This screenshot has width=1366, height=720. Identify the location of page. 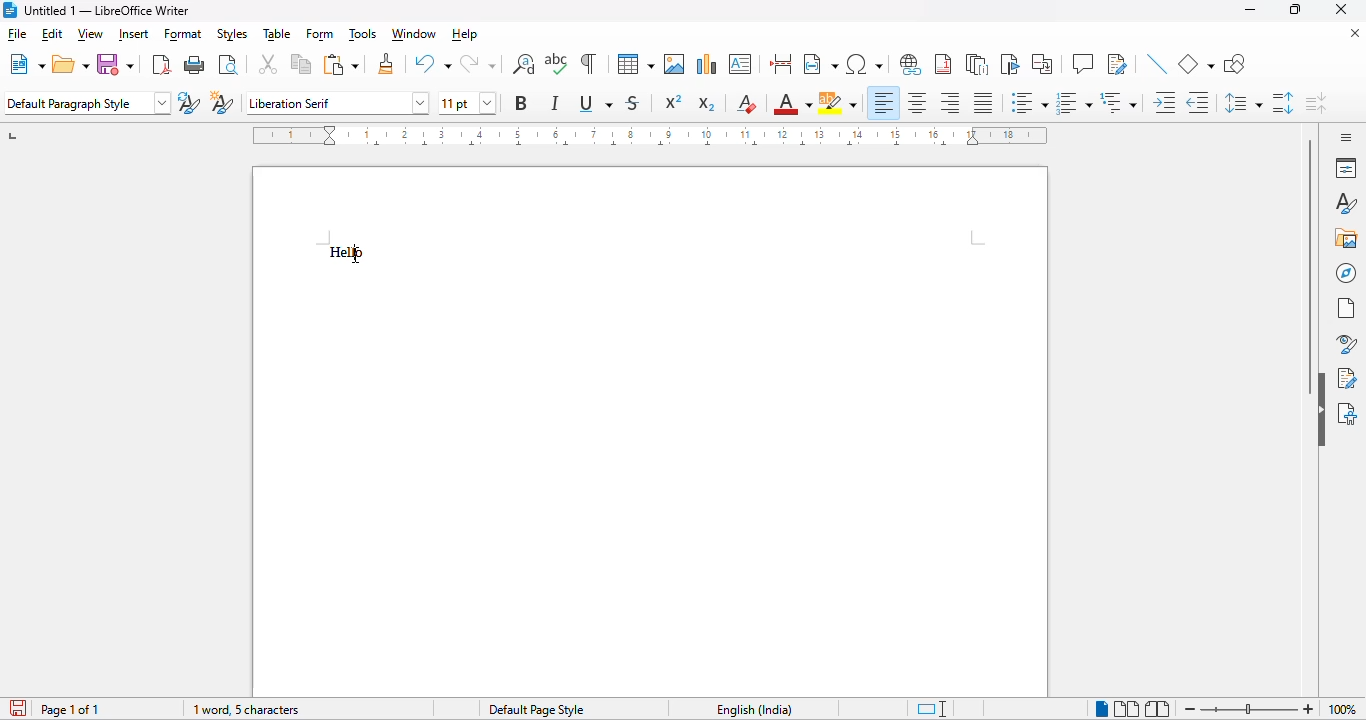
(1346, 309).